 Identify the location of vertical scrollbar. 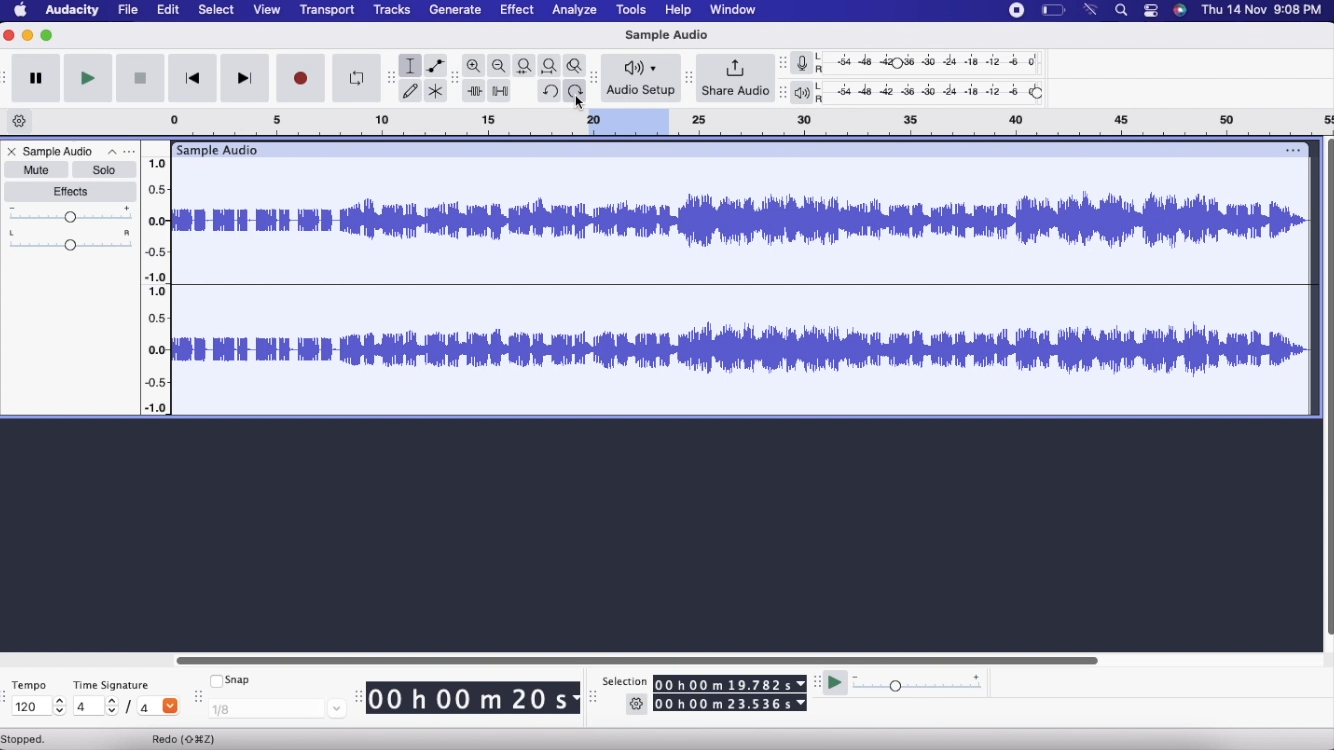
(1326, 389).